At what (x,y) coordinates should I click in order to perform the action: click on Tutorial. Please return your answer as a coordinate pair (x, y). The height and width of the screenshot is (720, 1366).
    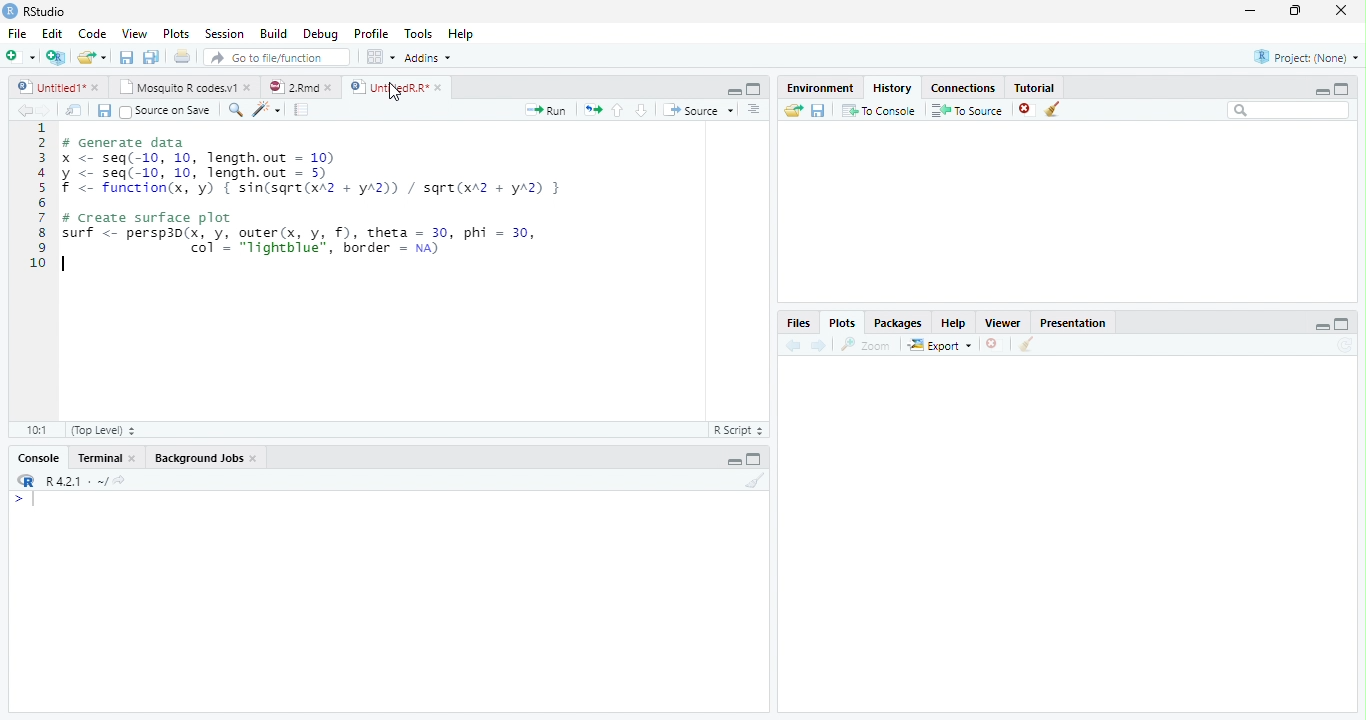
    Looking at the image, I should click on (1034, 86).